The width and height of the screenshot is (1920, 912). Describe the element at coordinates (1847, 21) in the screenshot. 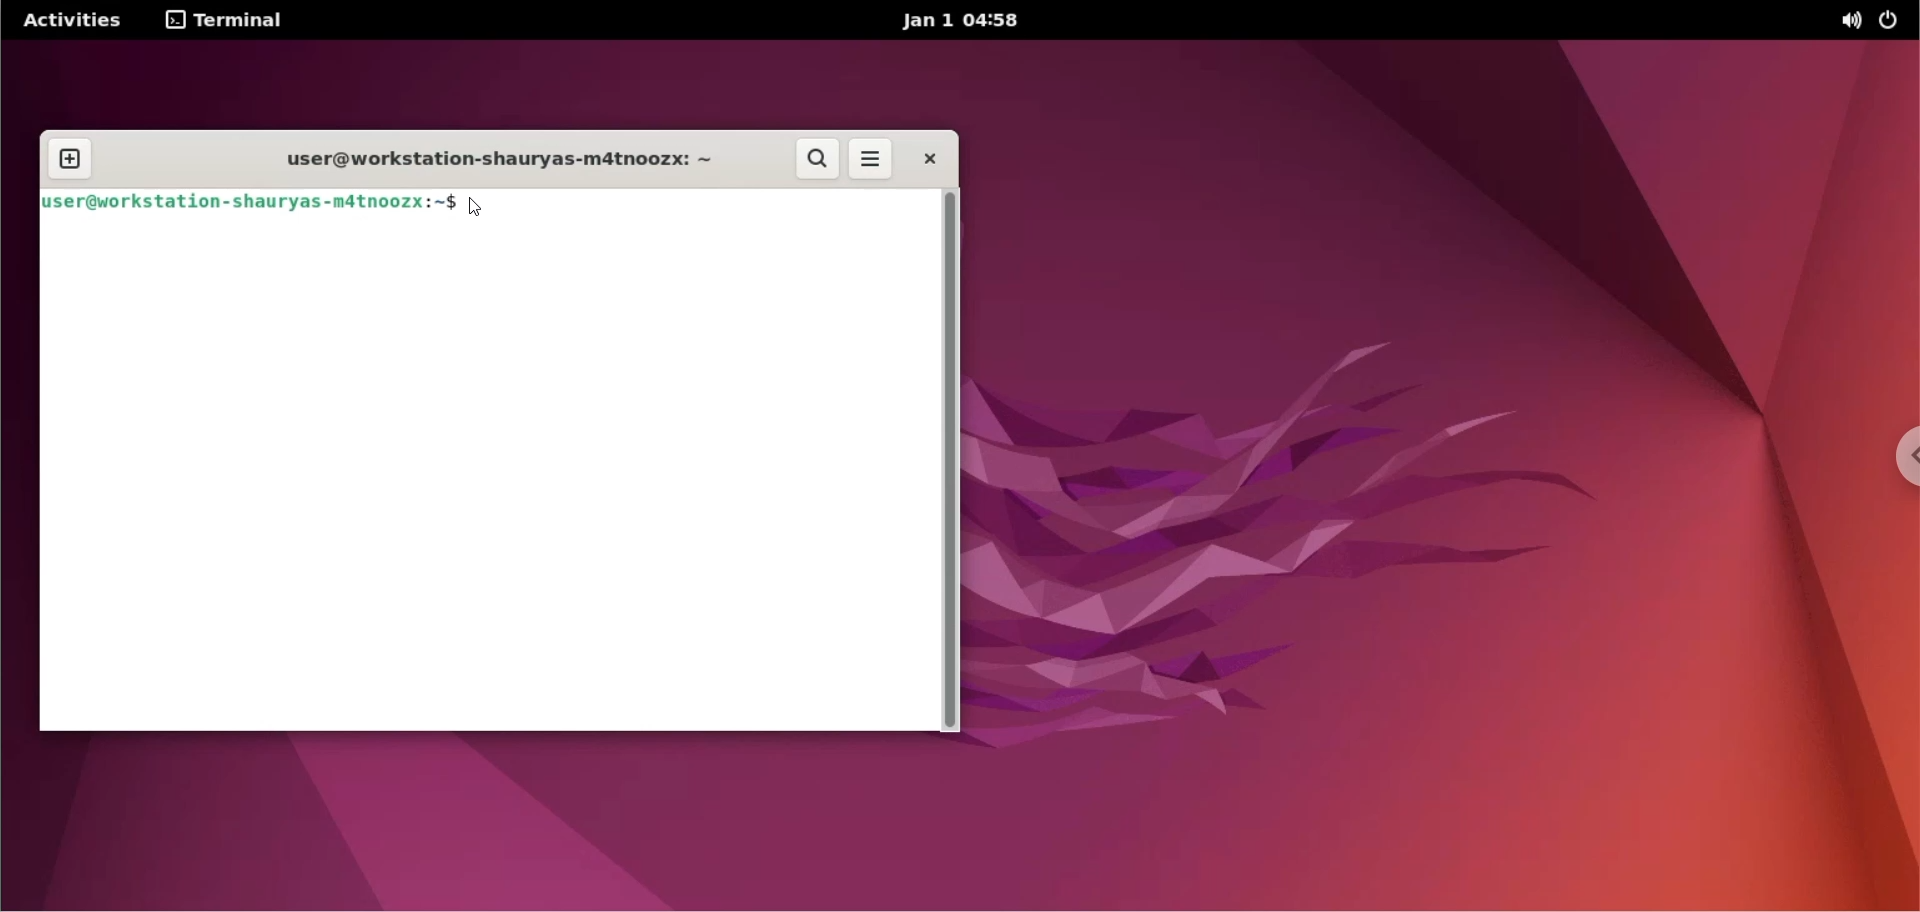

I see `sound options` at that location.